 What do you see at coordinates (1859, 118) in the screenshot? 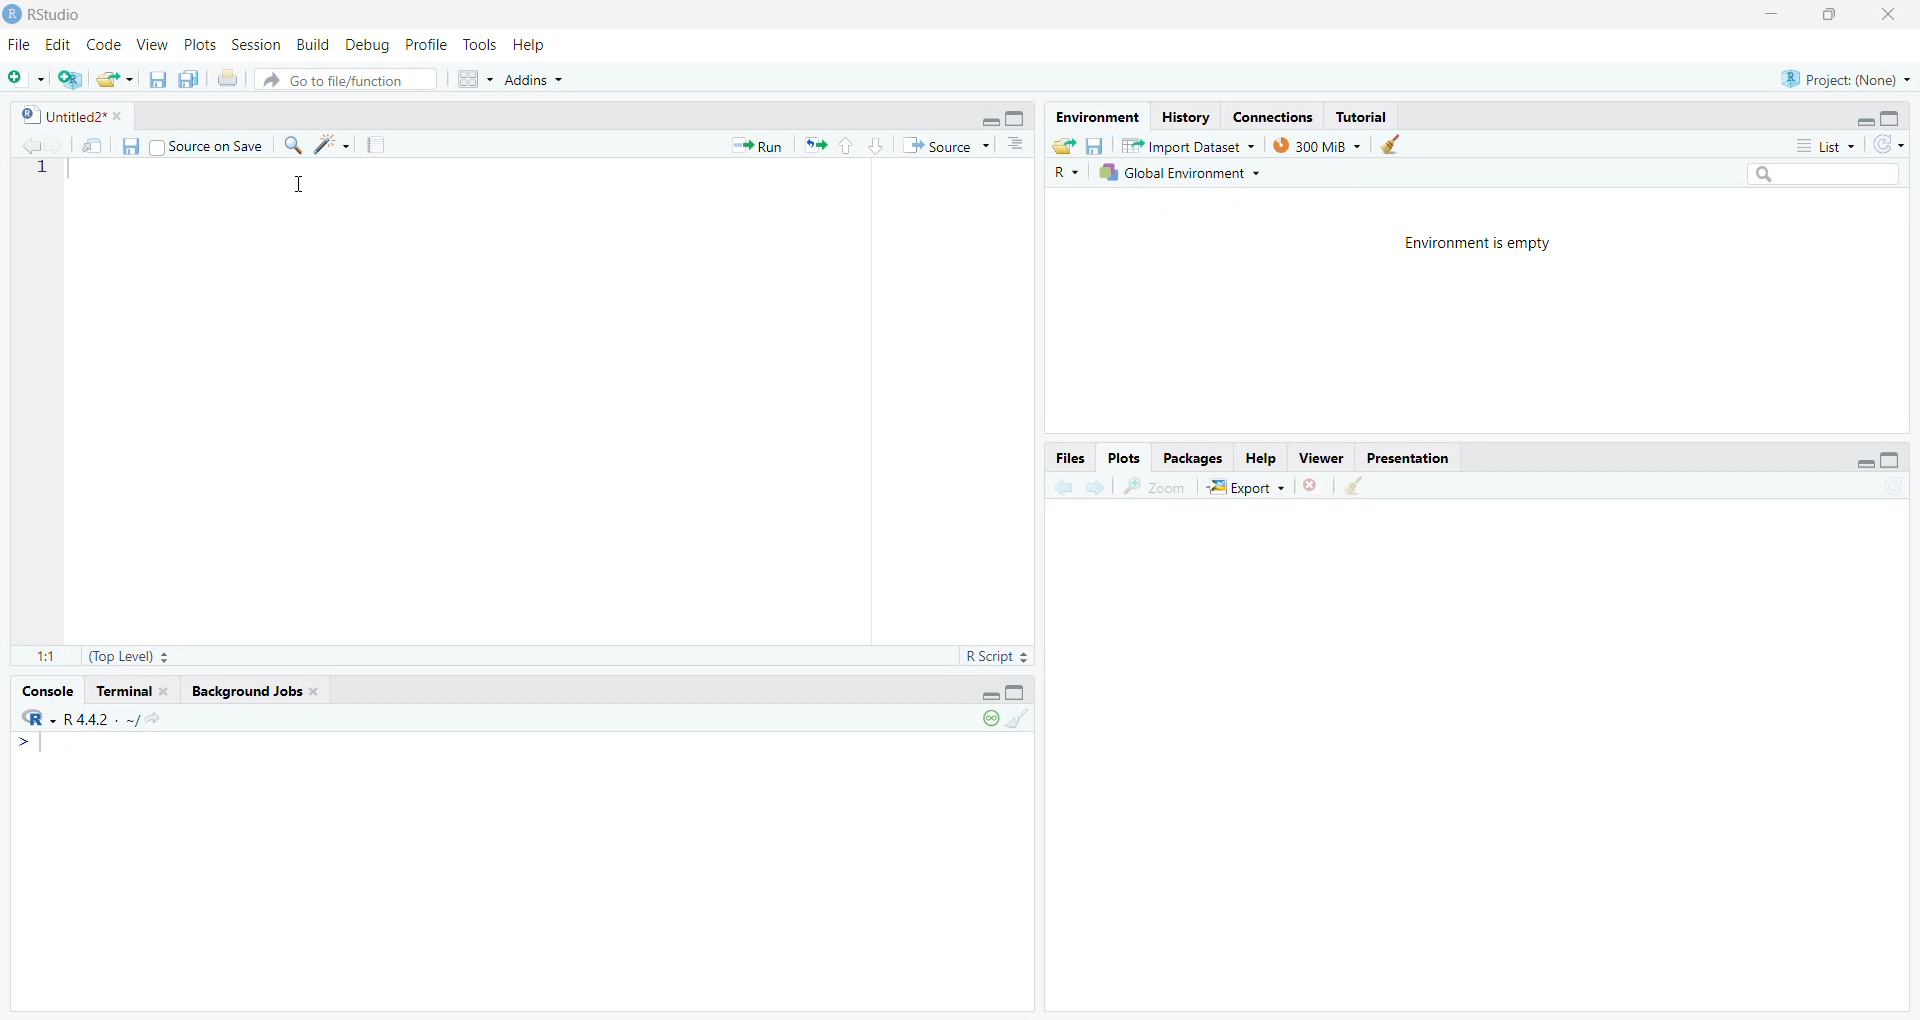
I see `hide r script` at bounding box center [1859, 118].